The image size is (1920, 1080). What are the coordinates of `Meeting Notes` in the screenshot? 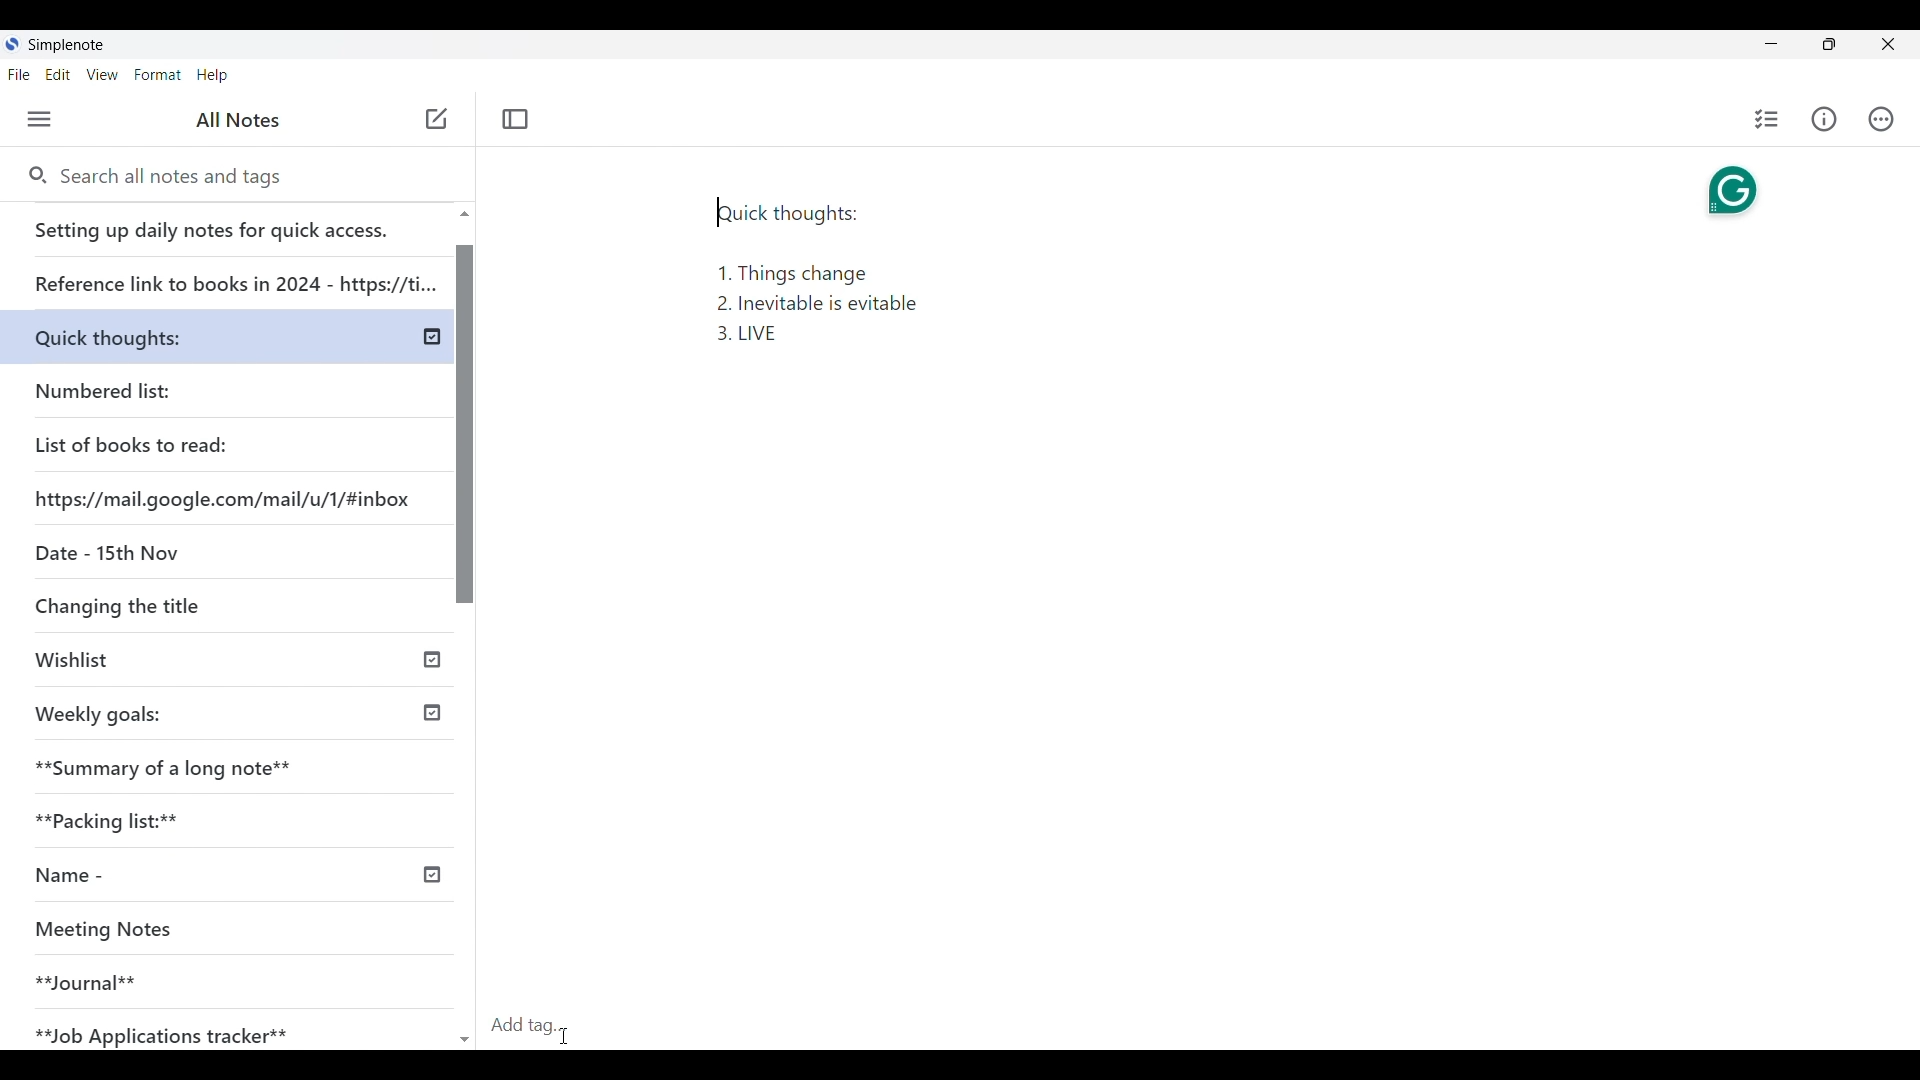 It's located at (202, 931).